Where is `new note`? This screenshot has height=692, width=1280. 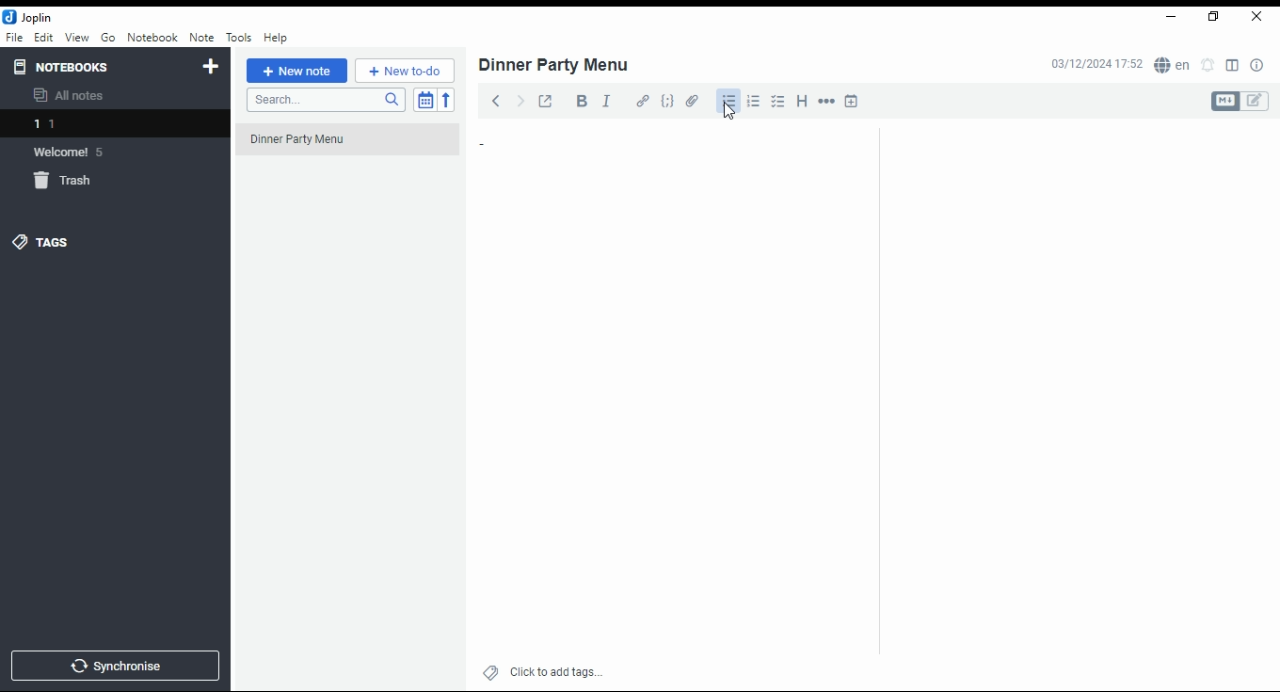
new note is located at coordinates (296, 71).